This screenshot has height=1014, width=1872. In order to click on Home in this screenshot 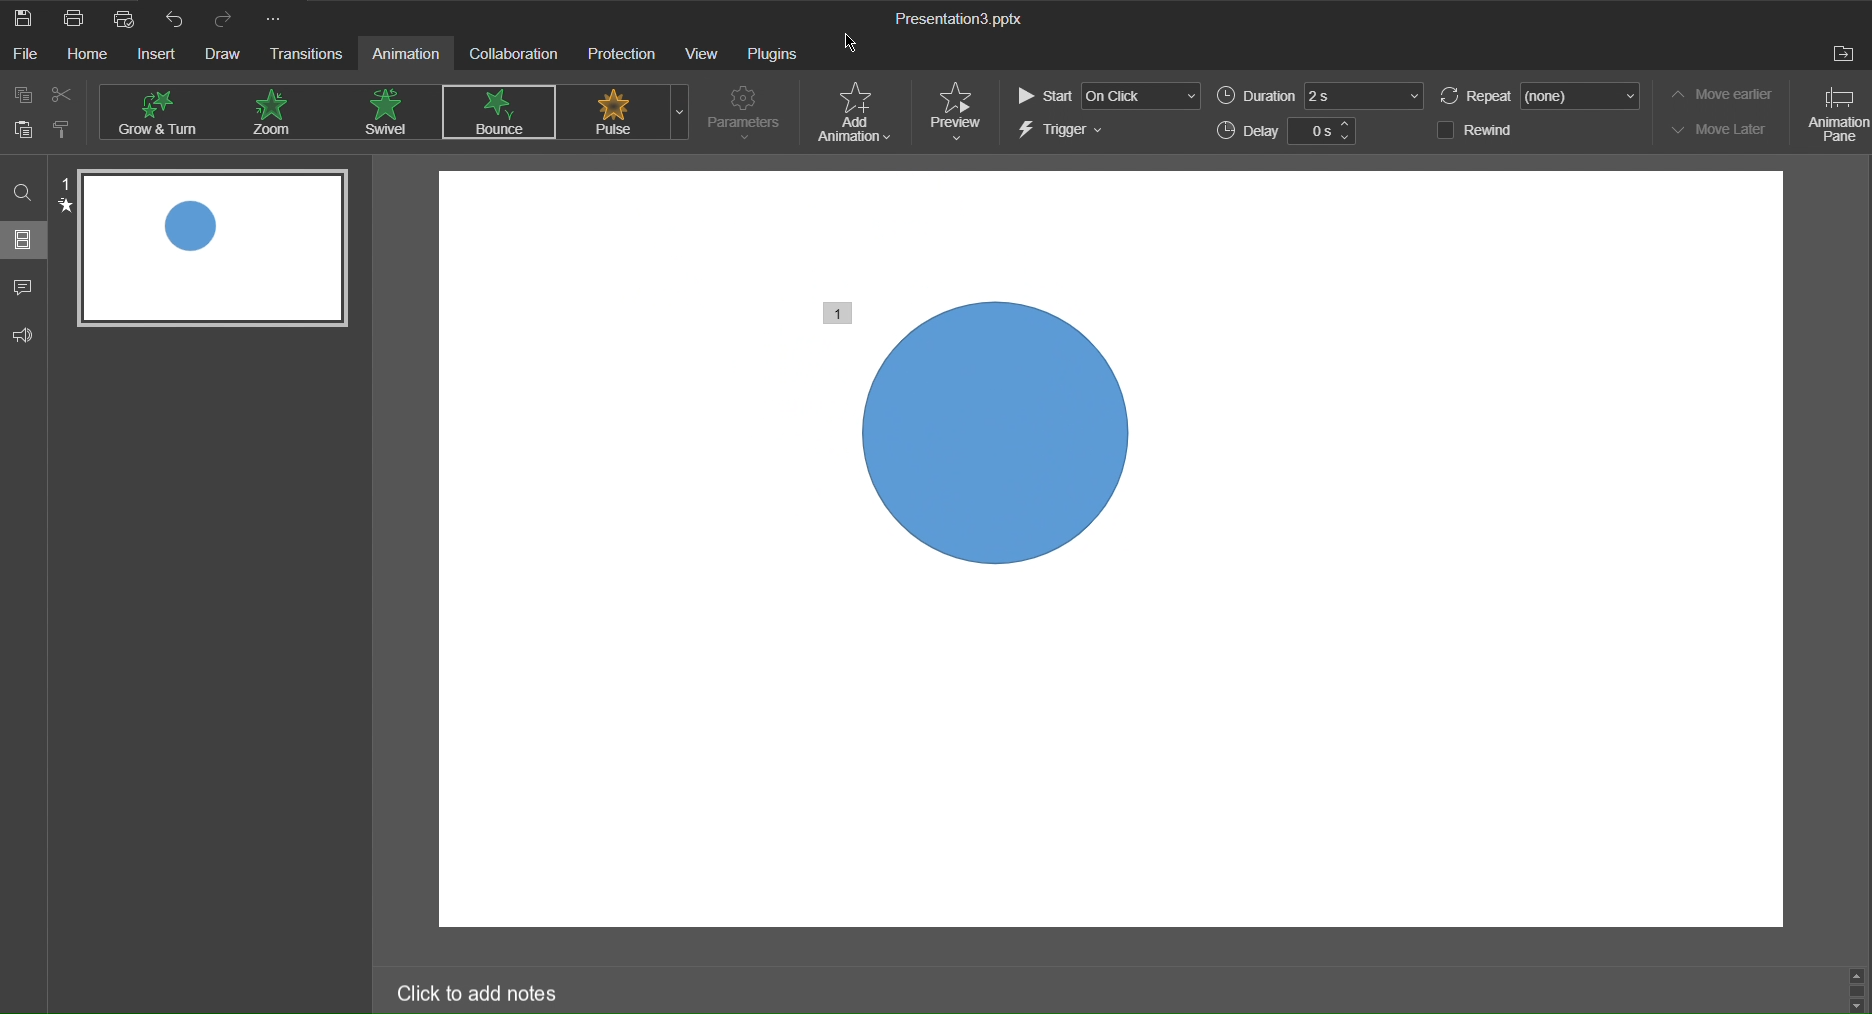, I will do `click(93, 55)`.